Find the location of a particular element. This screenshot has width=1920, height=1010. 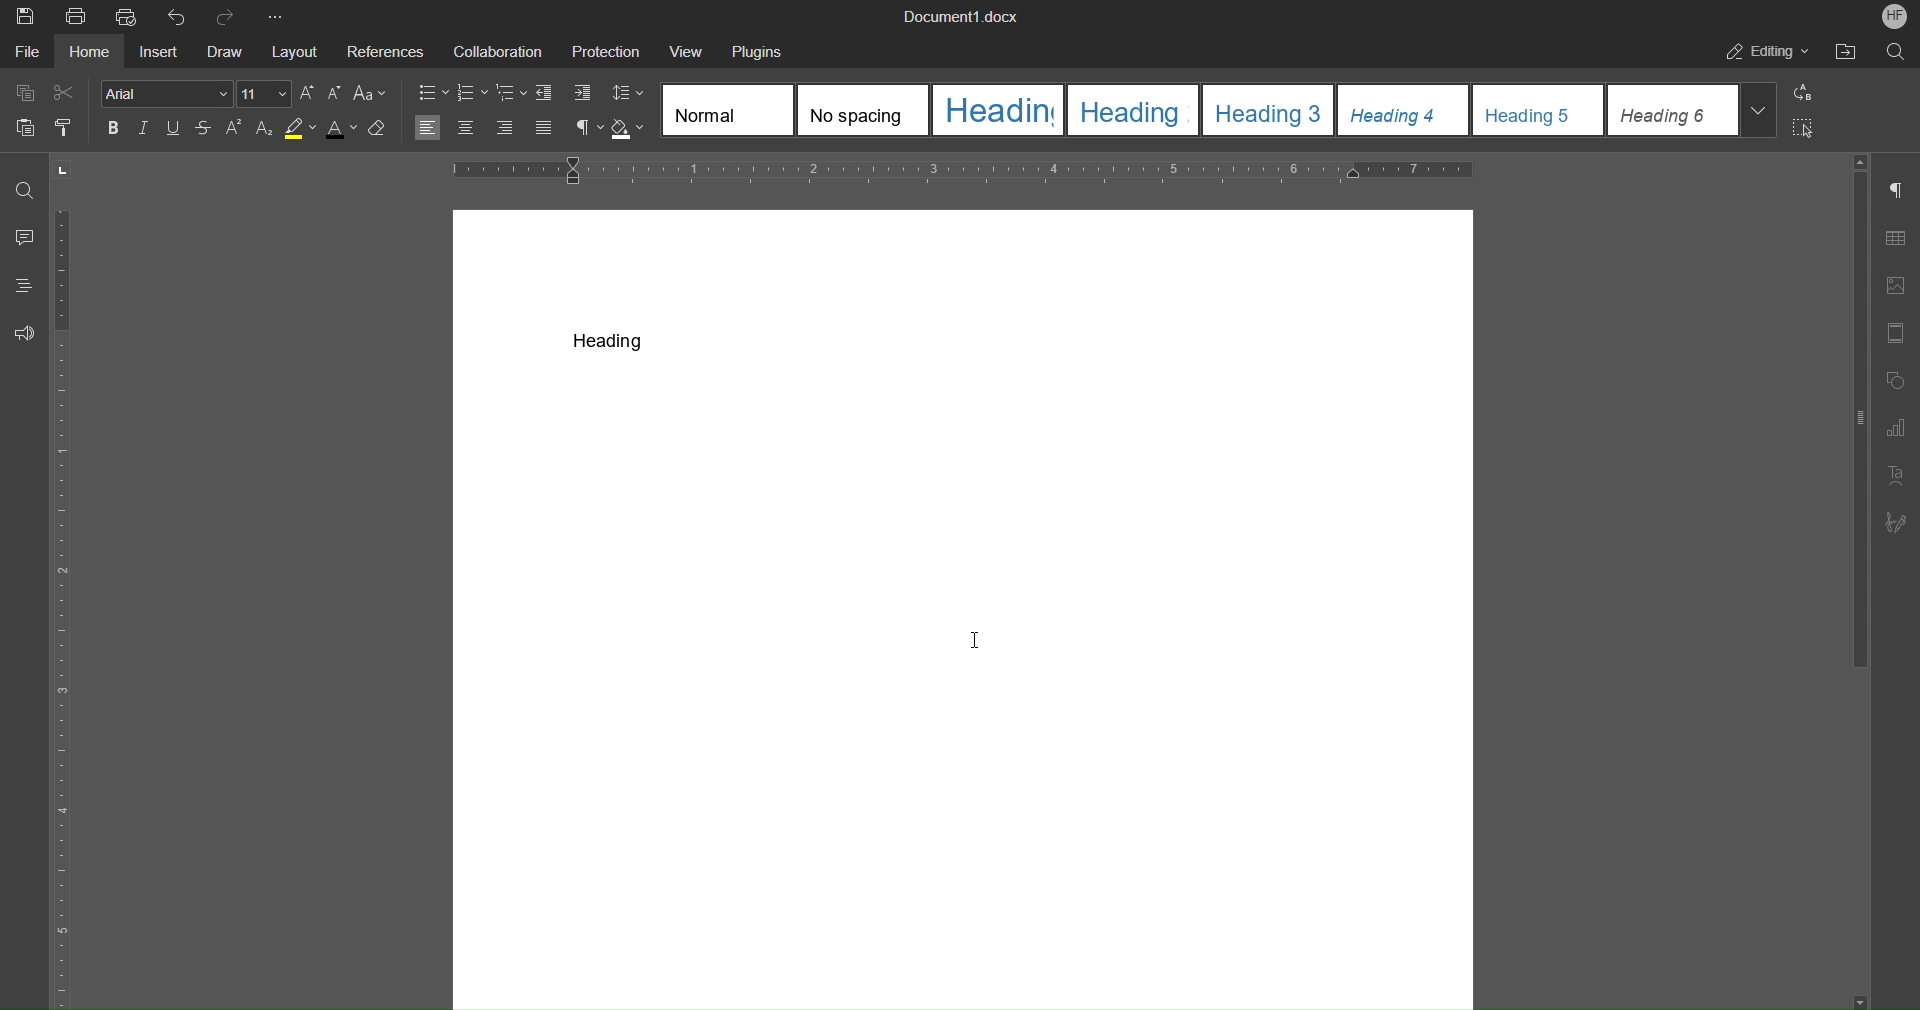

Increase Indent is located at coordinates (584, 93).